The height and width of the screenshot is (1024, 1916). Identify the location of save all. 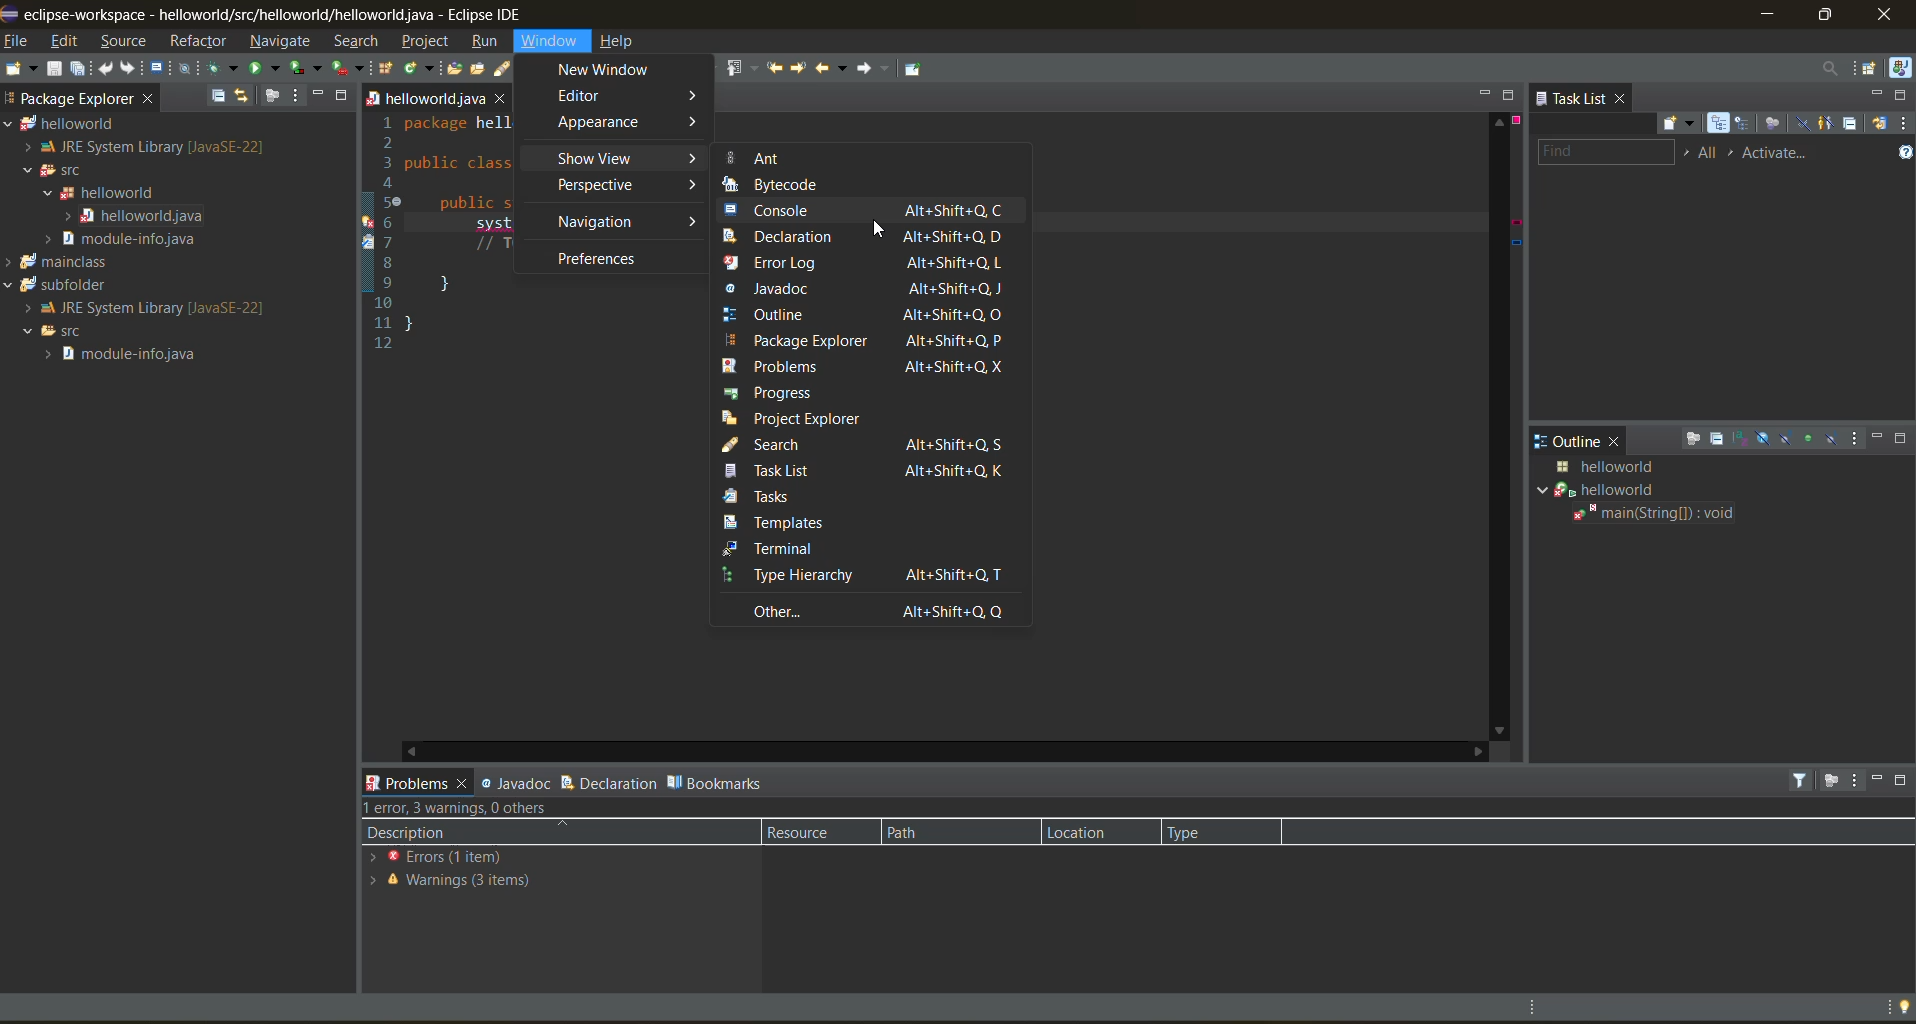
(76, 70).